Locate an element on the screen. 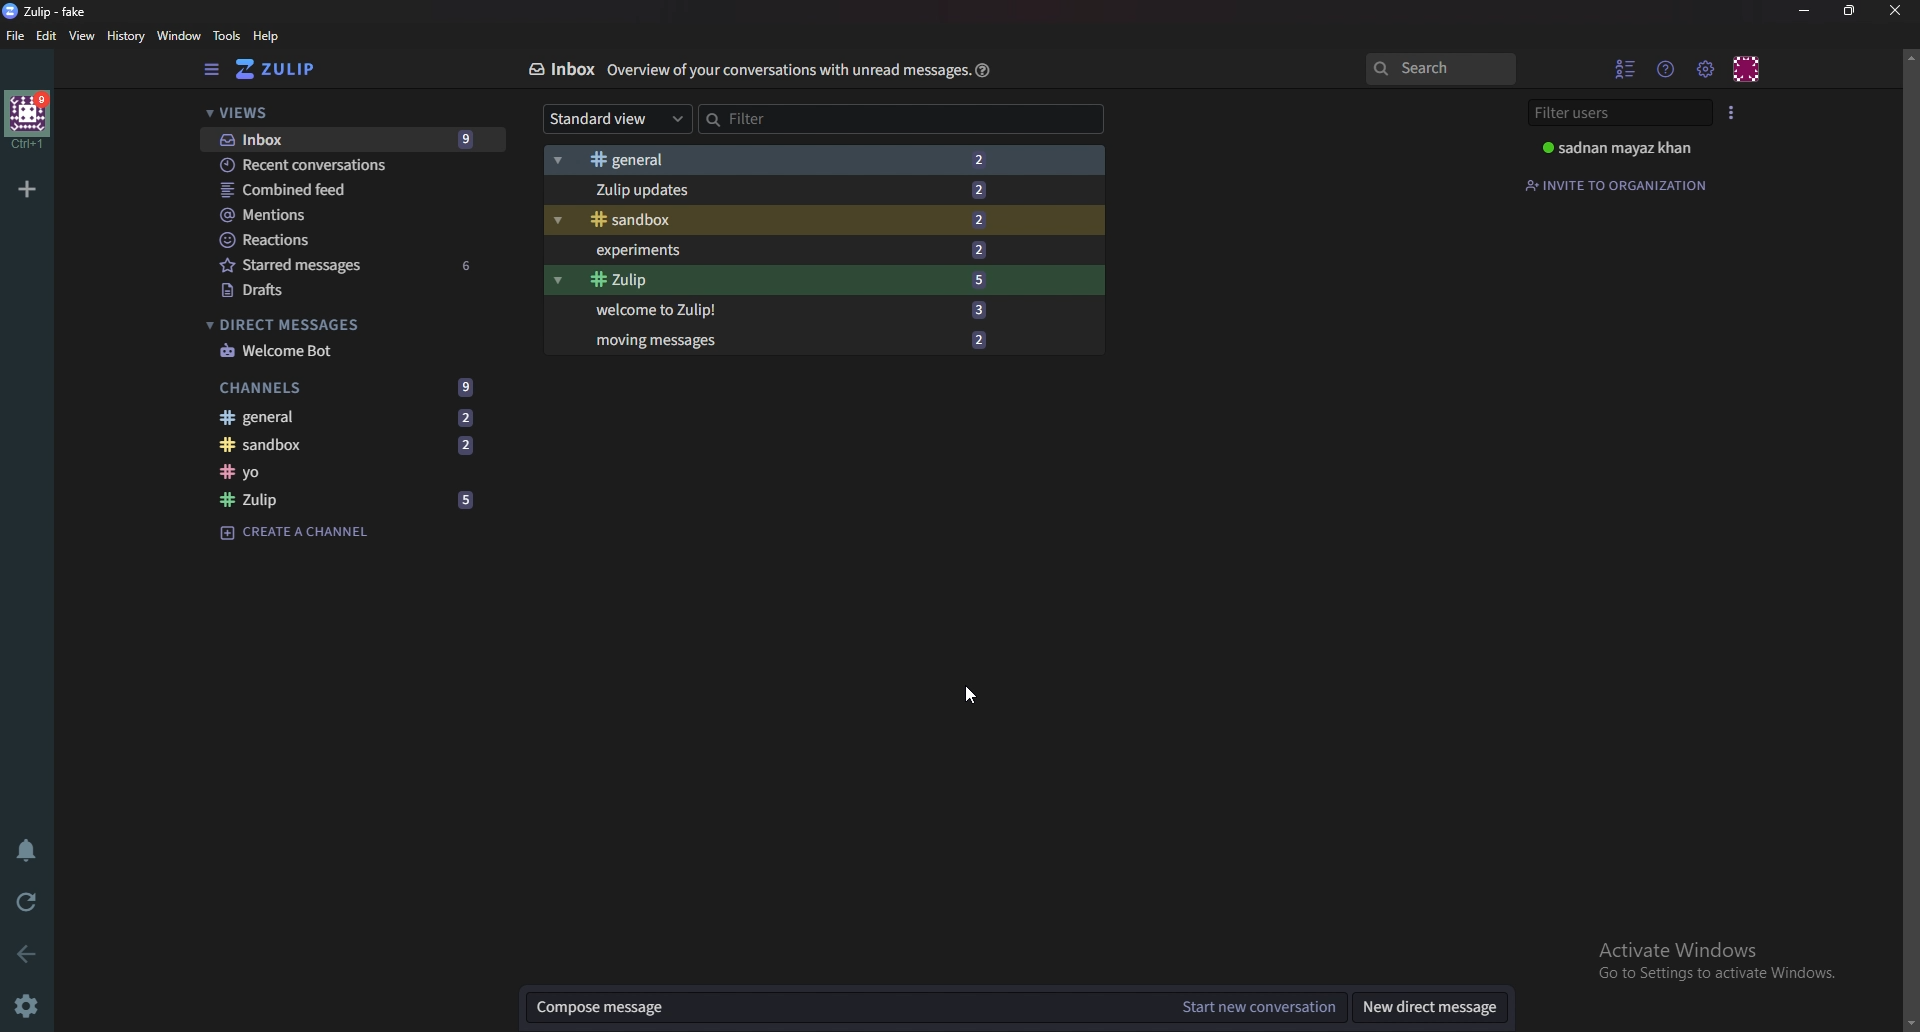 The width and height of the screenshot is (1920, 1032). User list style is located at coordinates (1733, 114).